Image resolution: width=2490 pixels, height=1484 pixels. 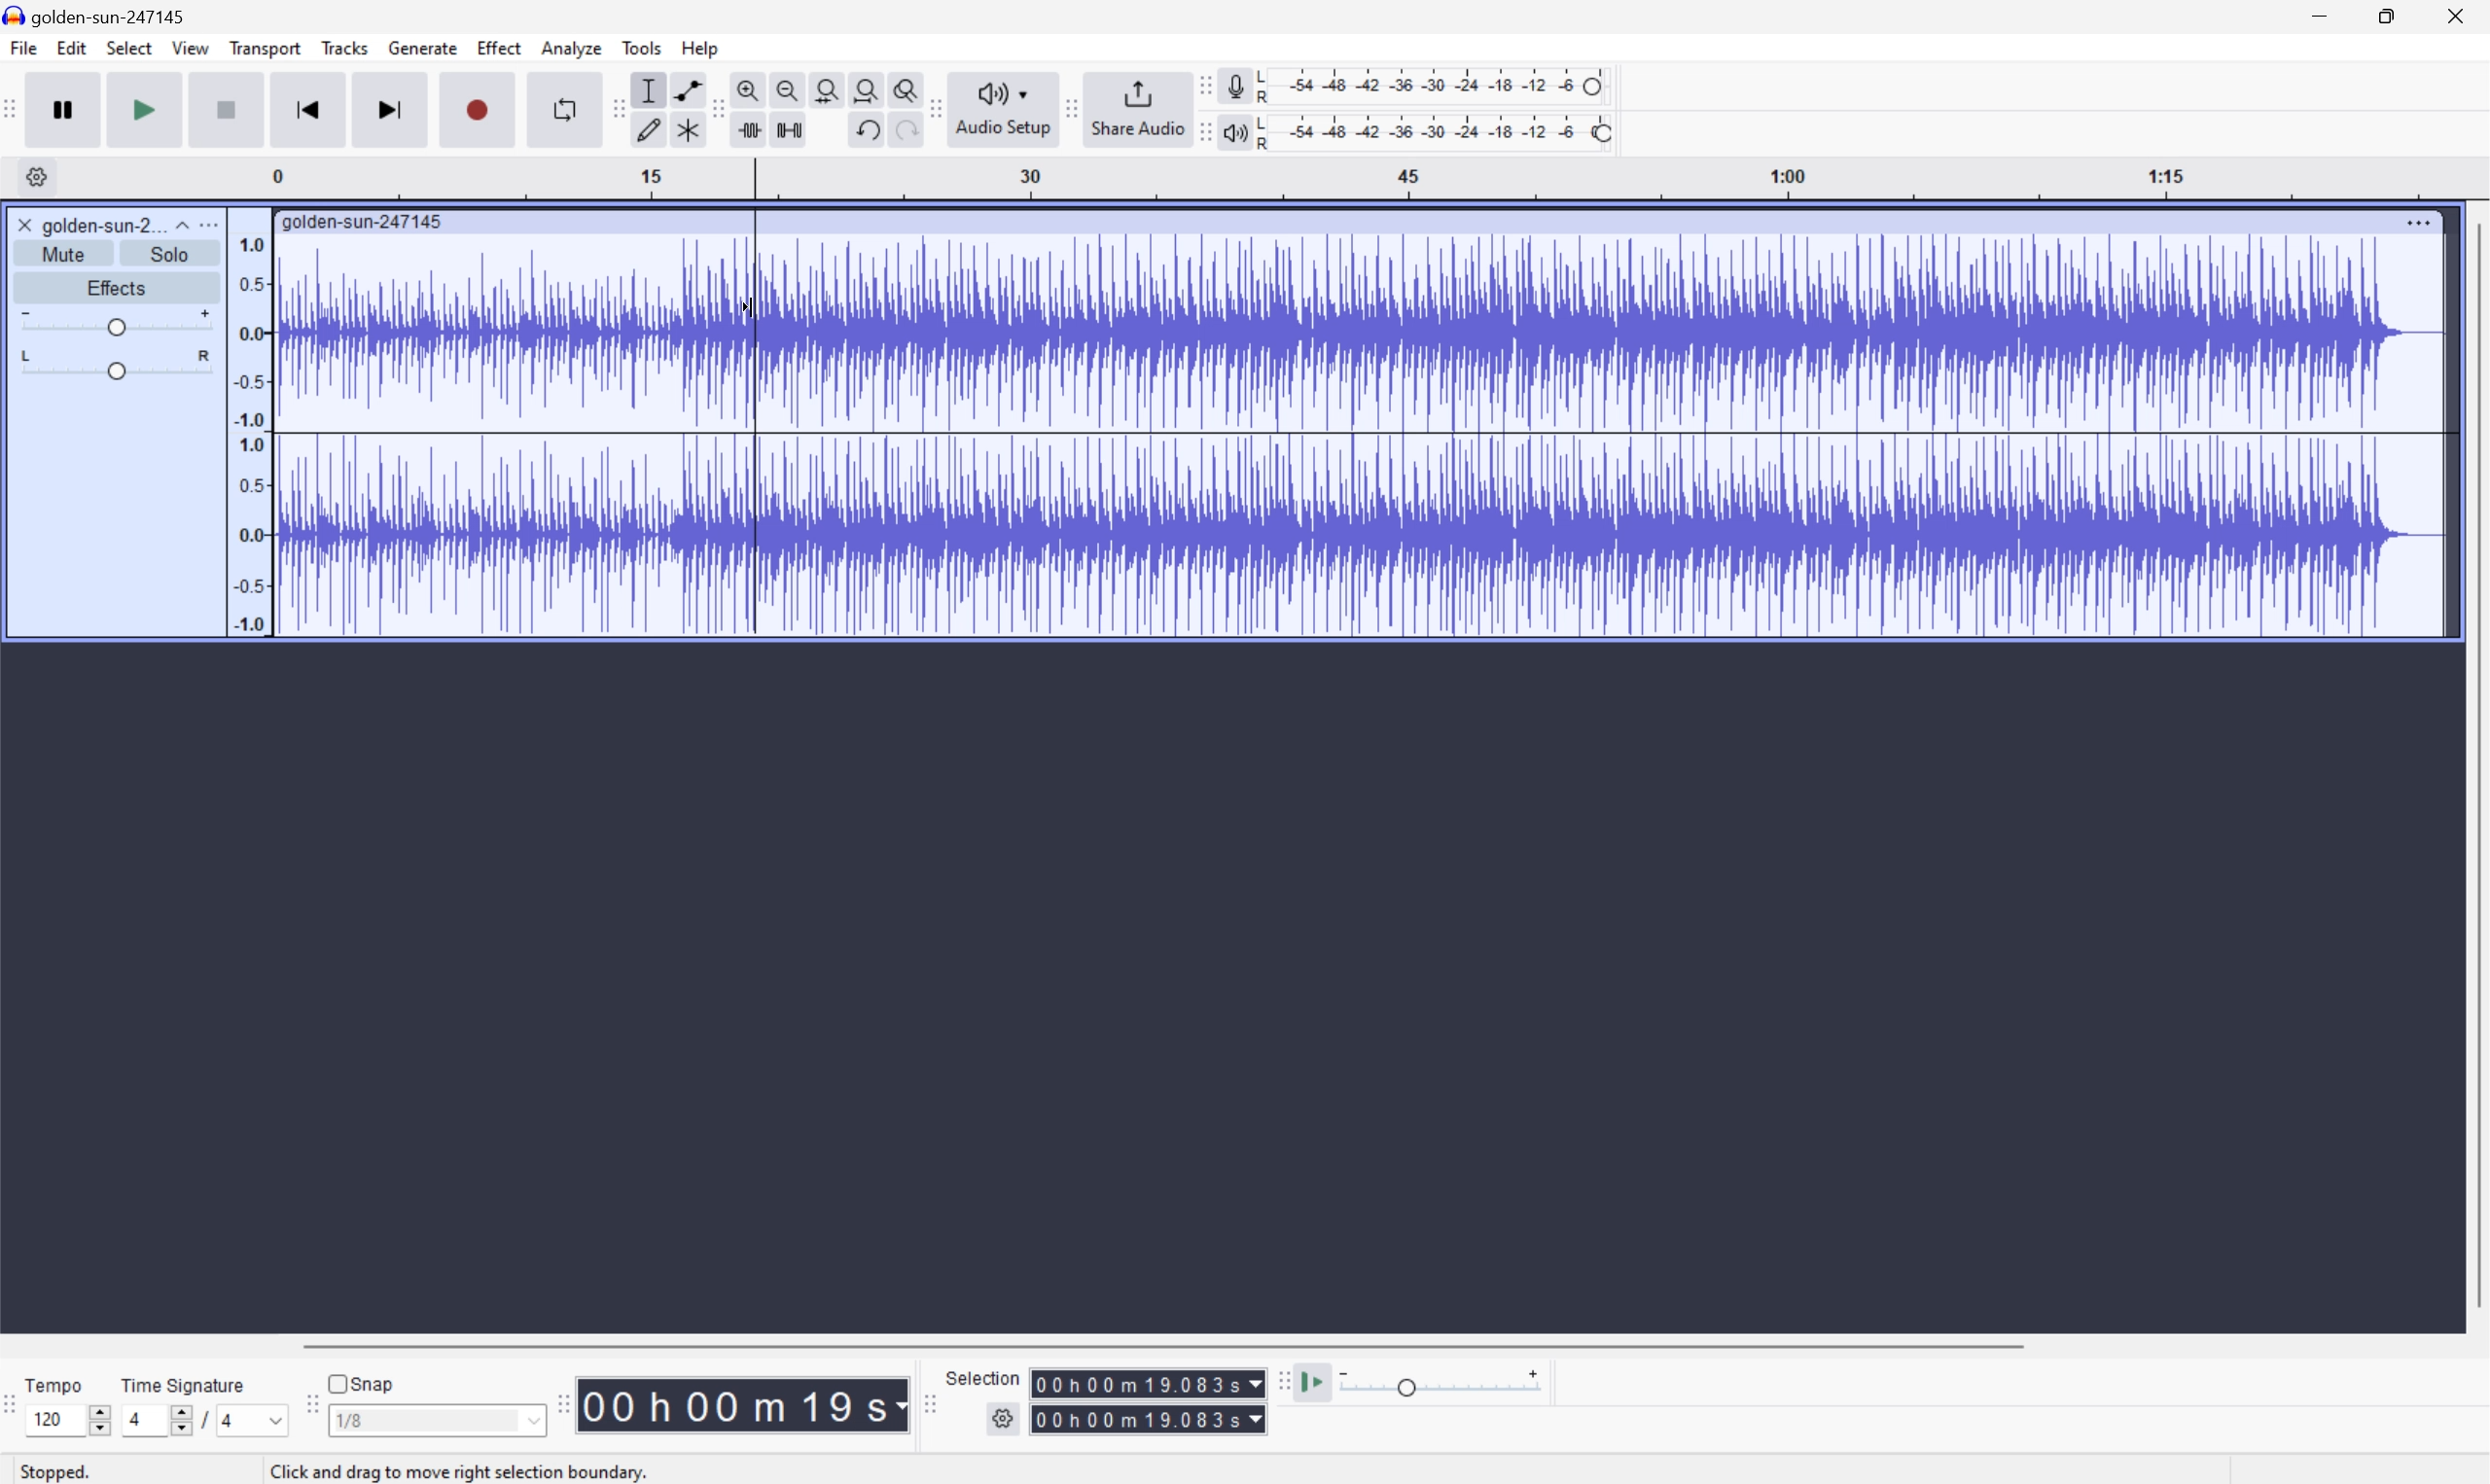 What do you see at coordinates (788, 127) in the screenshot?
I see `Silence audio selection` at bounding box center [788, 127].